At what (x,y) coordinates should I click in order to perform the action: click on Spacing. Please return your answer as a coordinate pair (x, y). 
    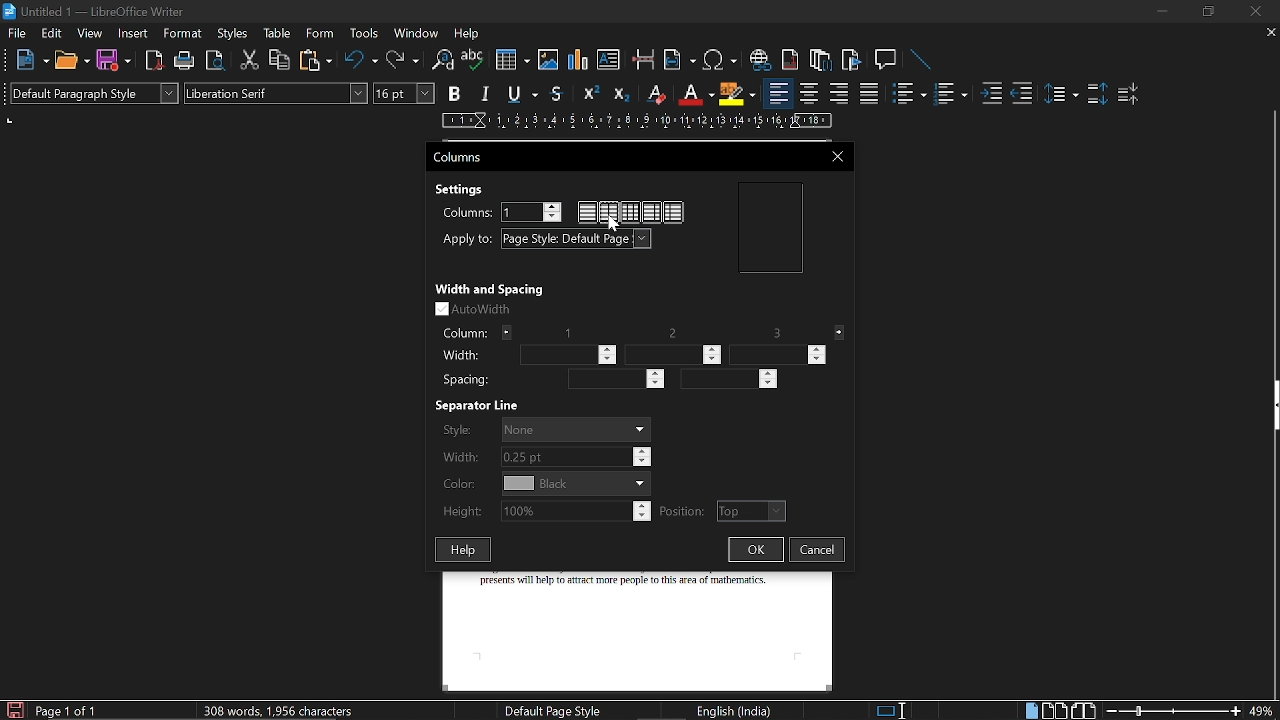
    Looking at the image, I should click on (467, 381).